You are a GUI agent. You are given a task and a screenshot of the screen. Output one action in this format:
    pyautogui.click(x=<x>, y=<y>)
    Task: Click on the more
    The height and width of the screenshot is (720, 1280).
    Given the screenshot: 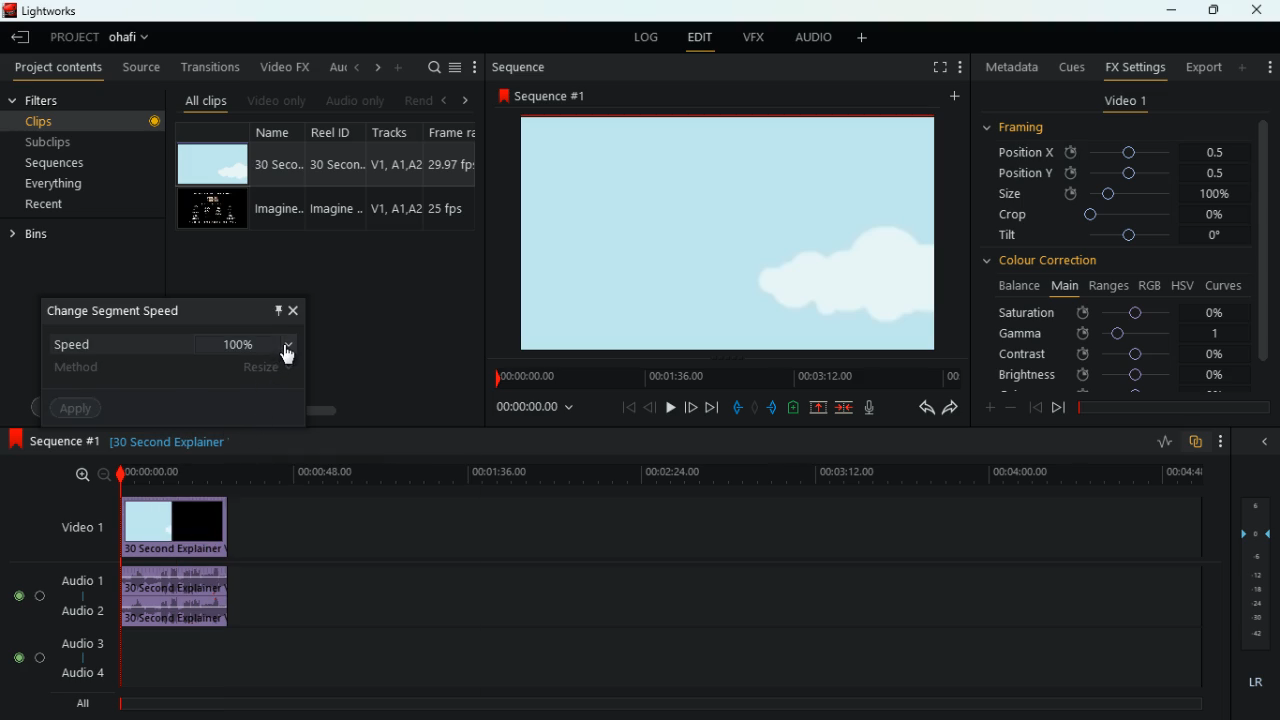 What is the action you would take?
    pyautogui.click(x=1222, y=442)
    